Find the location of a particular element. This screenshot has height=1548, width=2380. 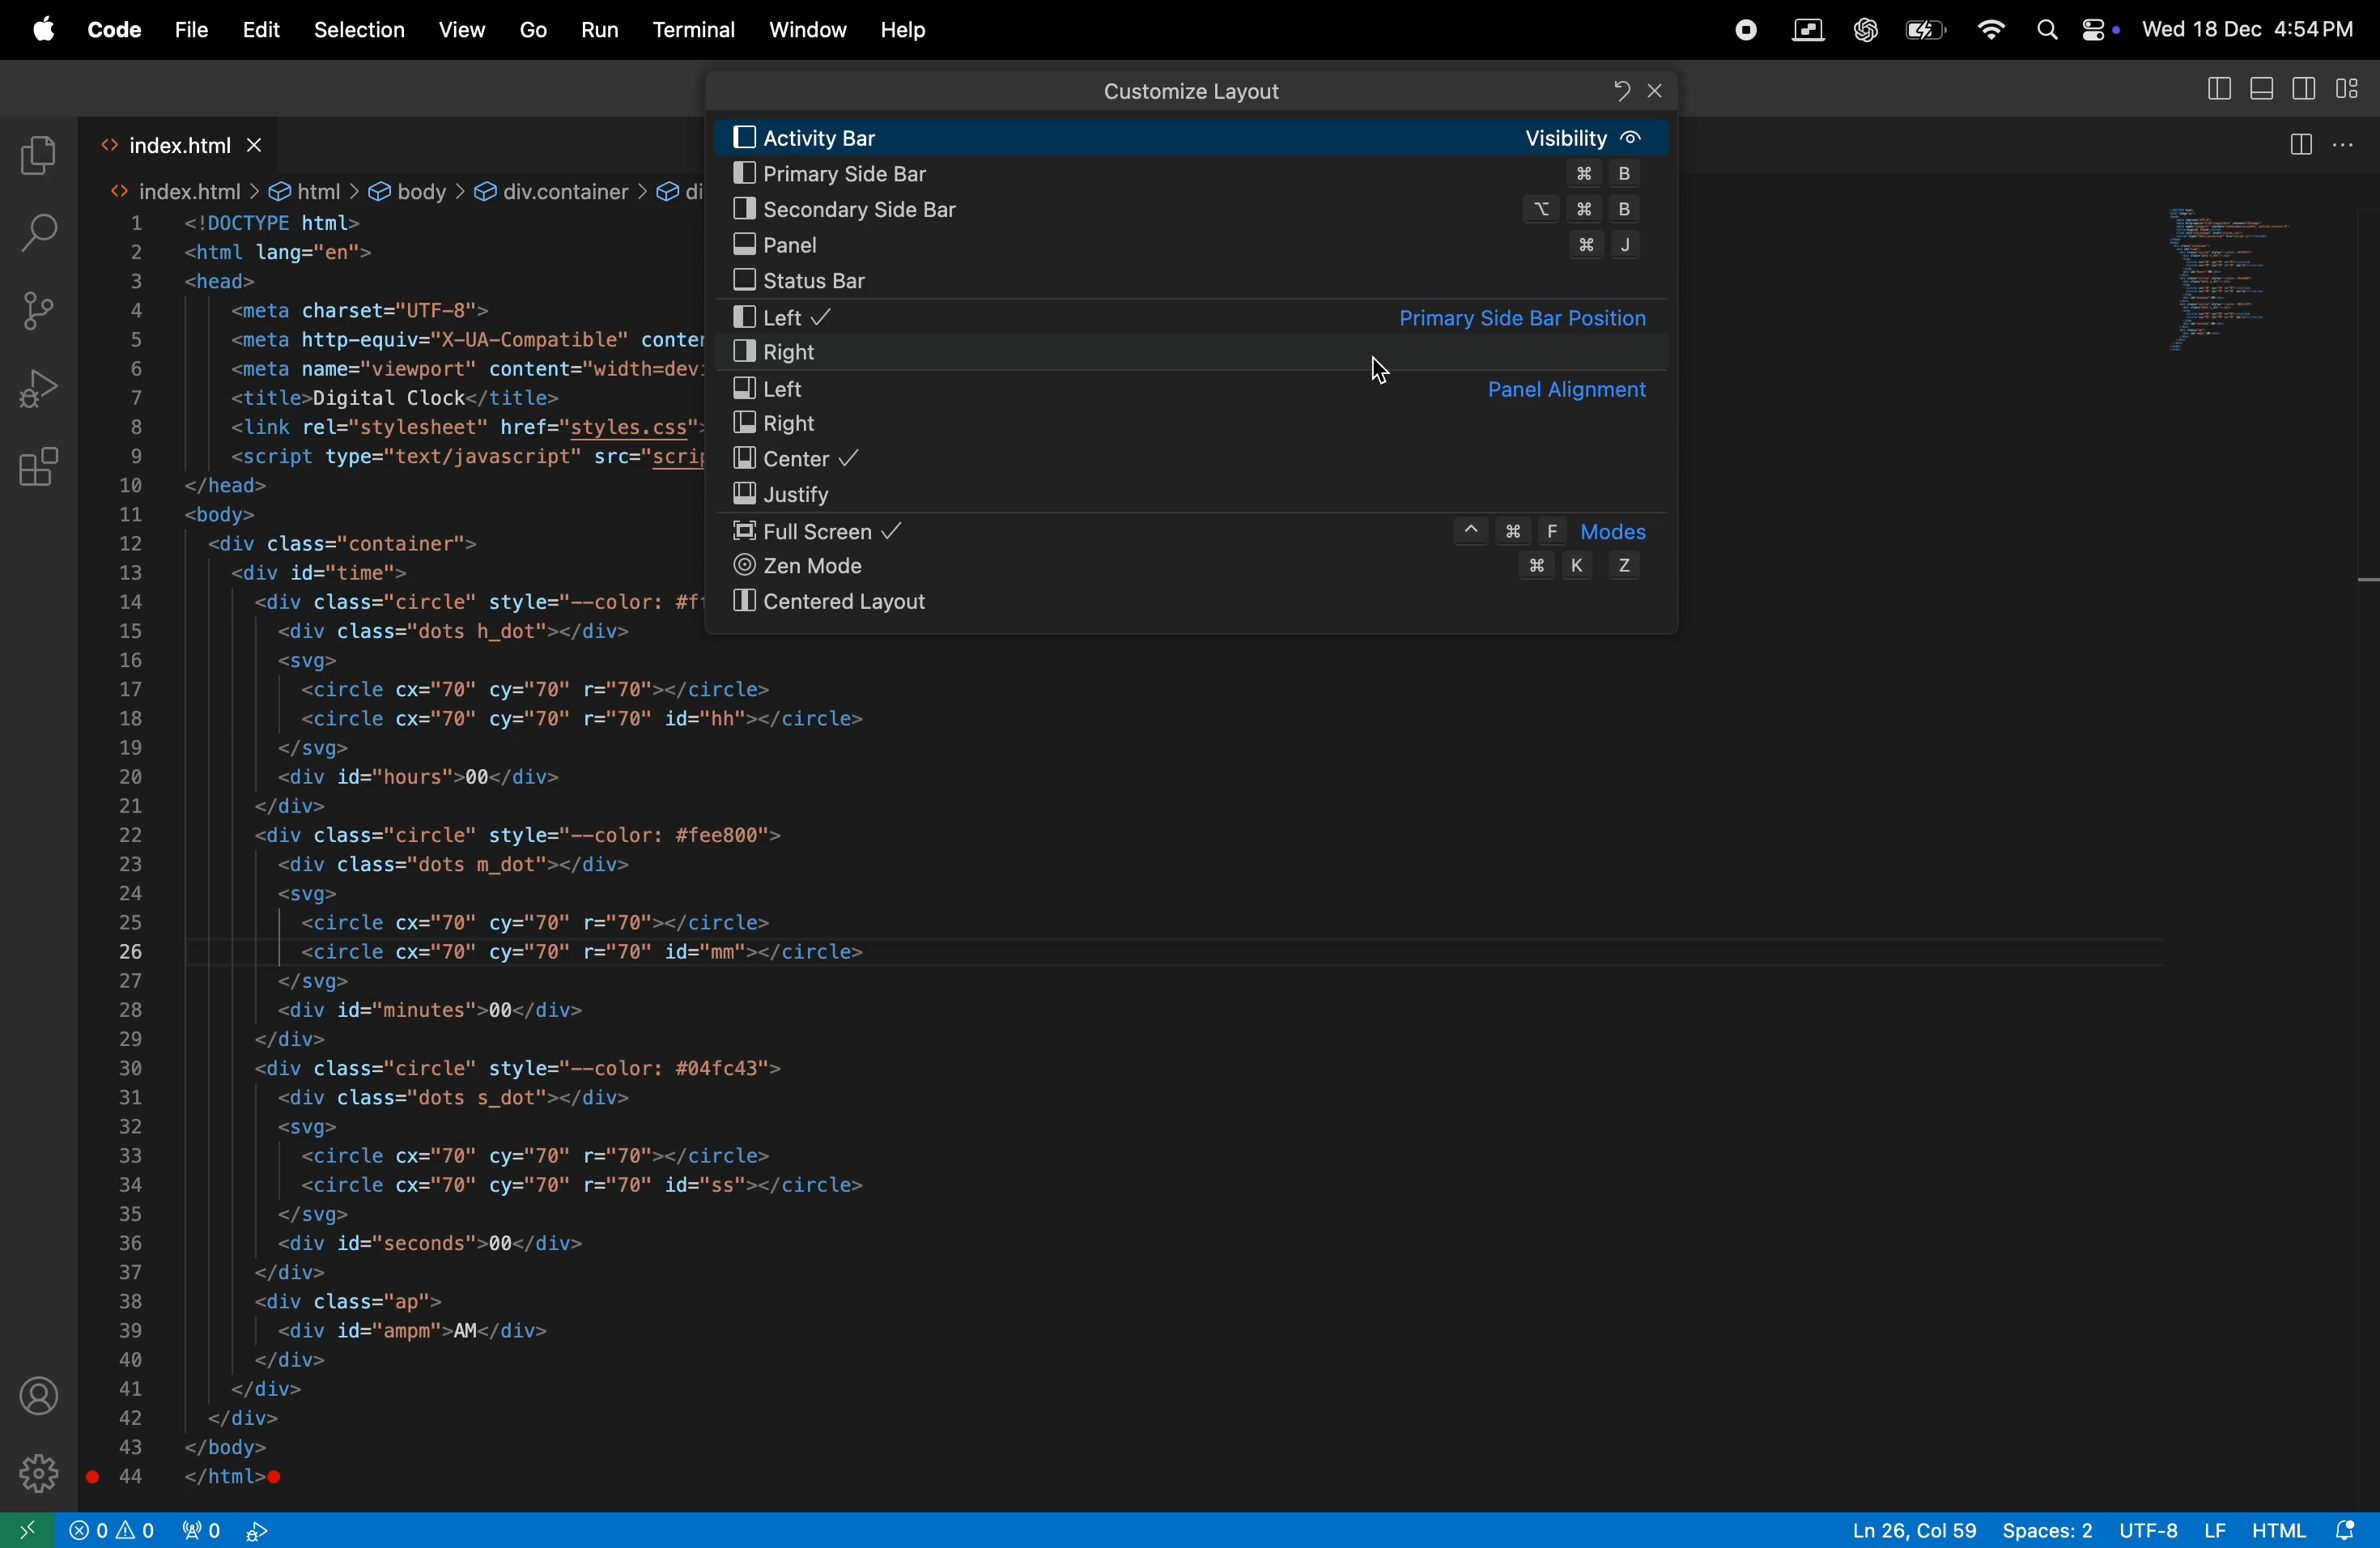

Window is located at coordinates (802, 30).